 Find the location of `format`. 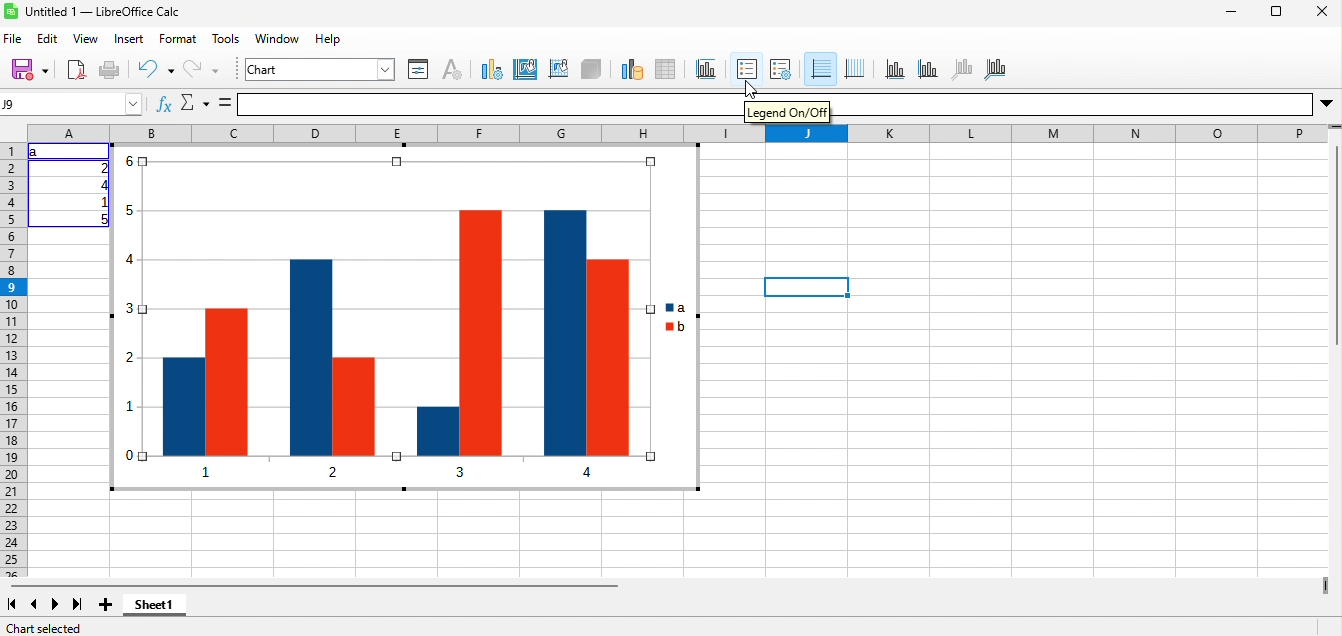

format is located at coordinates (178, 40).